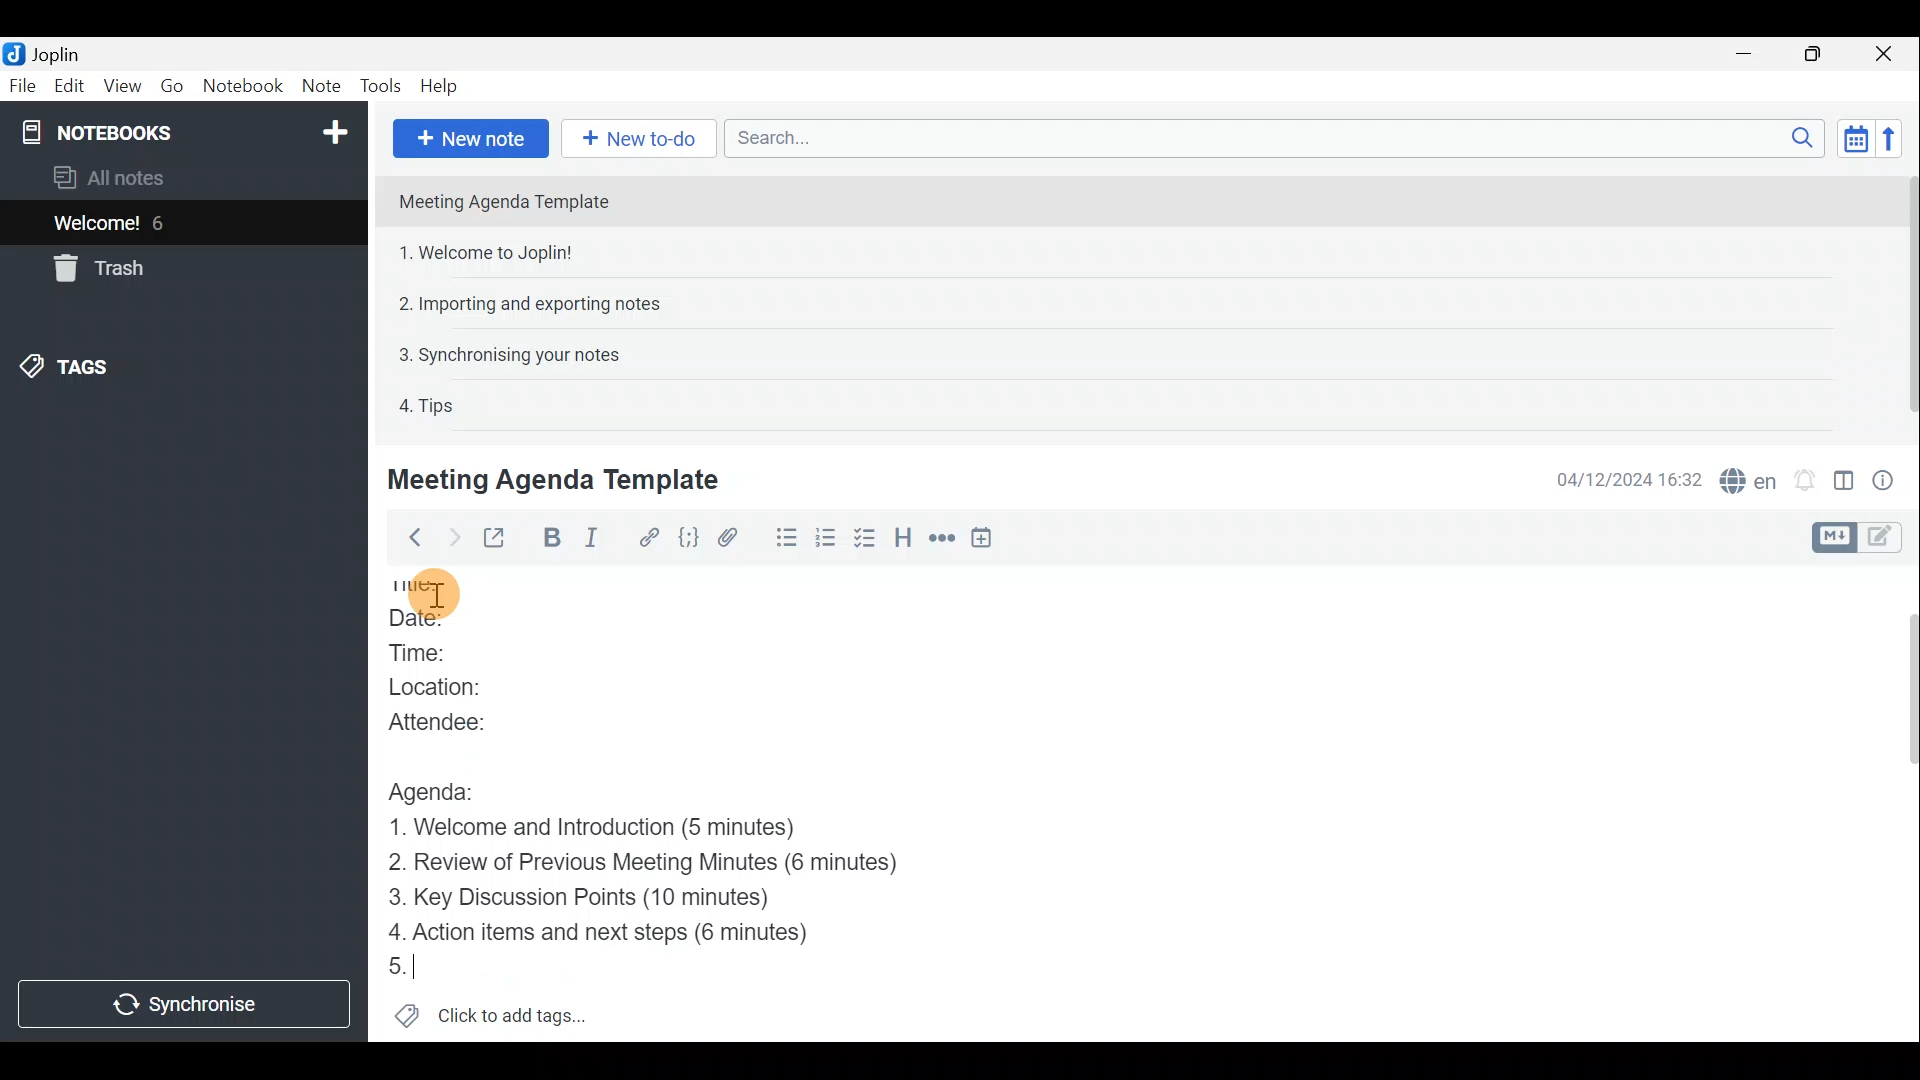 The width and height of the screenshot is (1920, 1080). What do you see at coordinates (785, 538) in the screenshot?
I see `Bulleted list` at bounding box center [785, 538].